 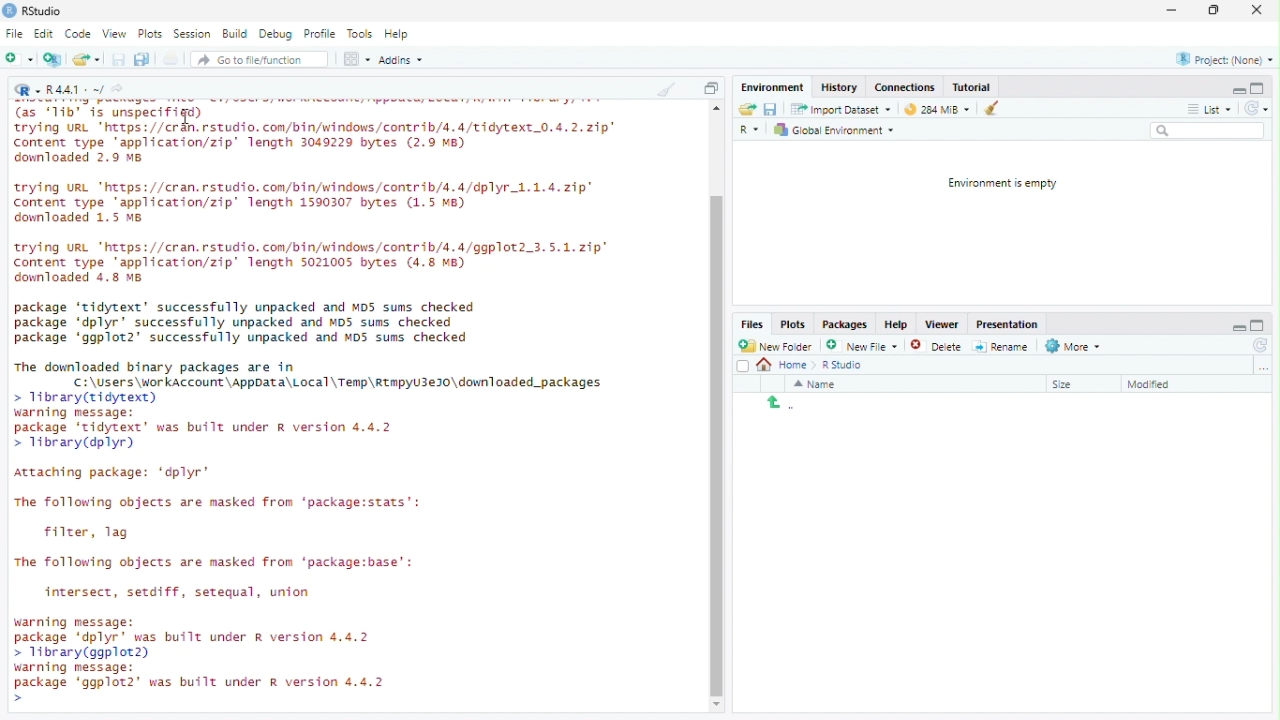 I want to click on Global Environment, so click(x=834, y=129).